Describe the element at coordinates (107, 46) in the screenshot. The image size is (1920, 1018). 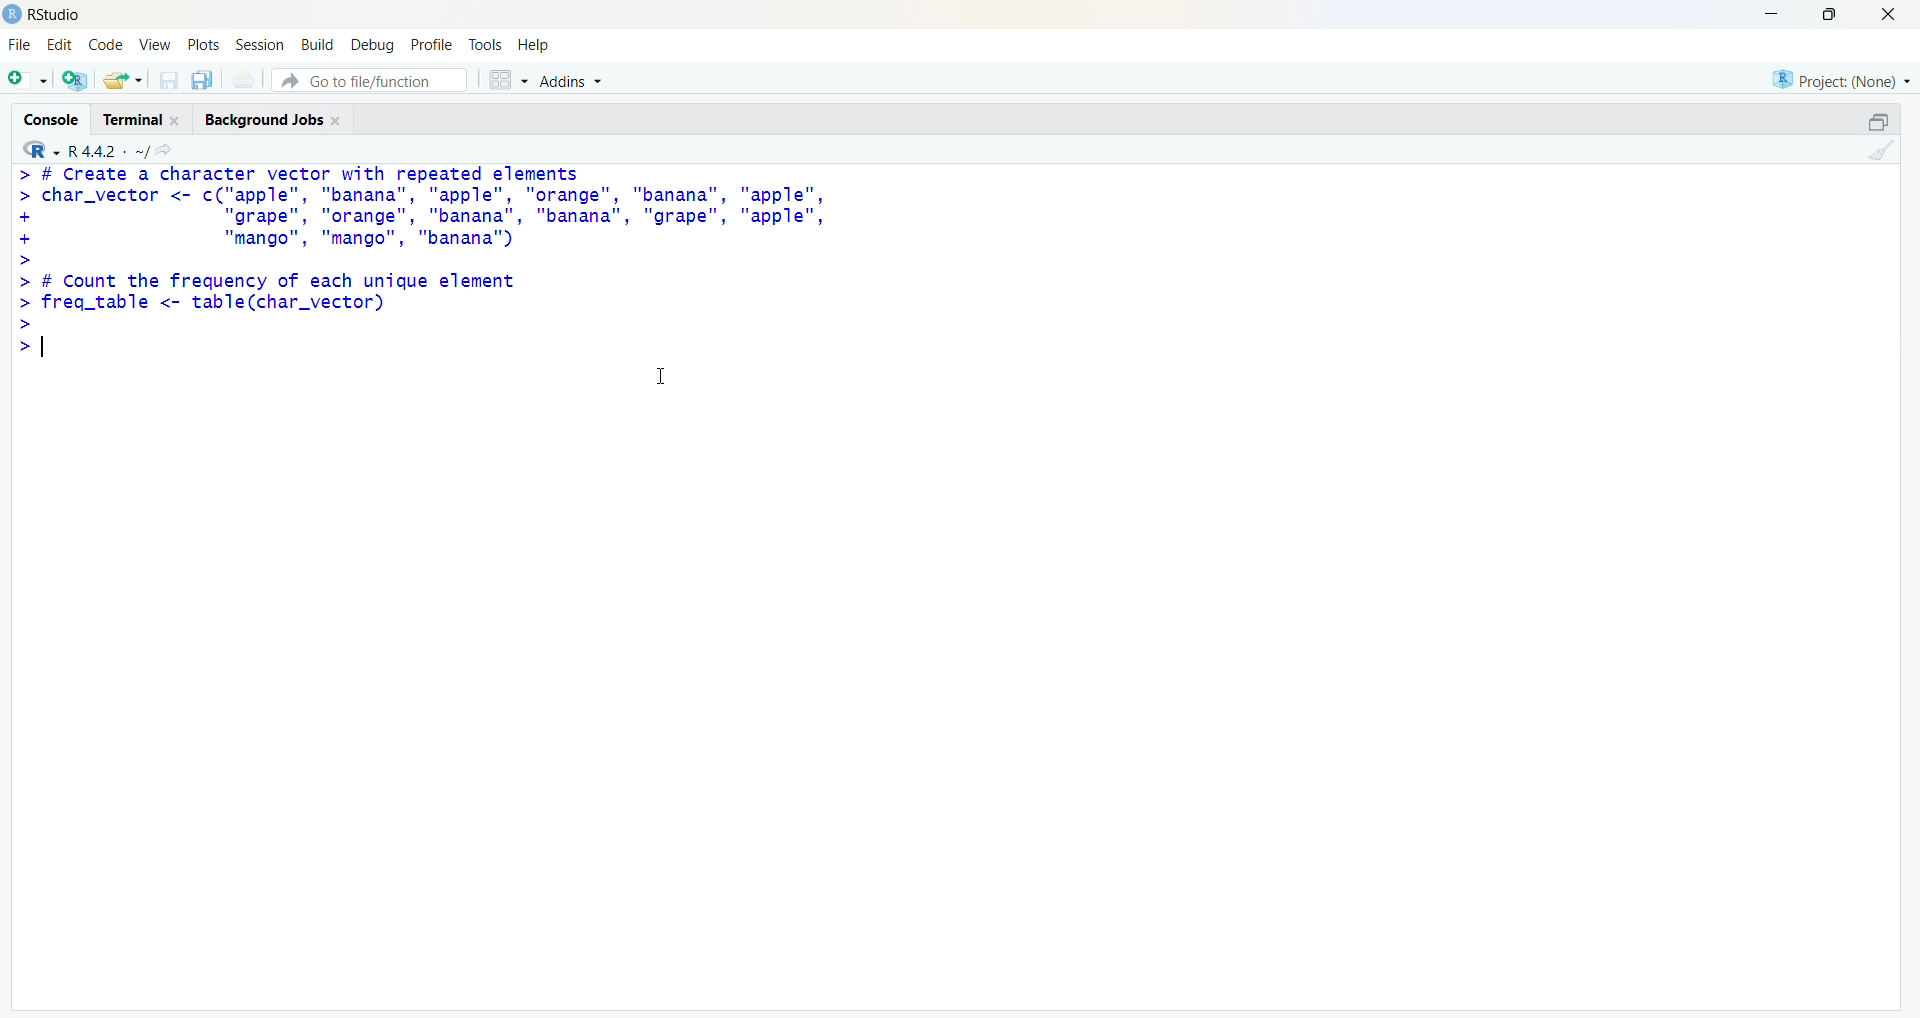
I see `Code` at that location.